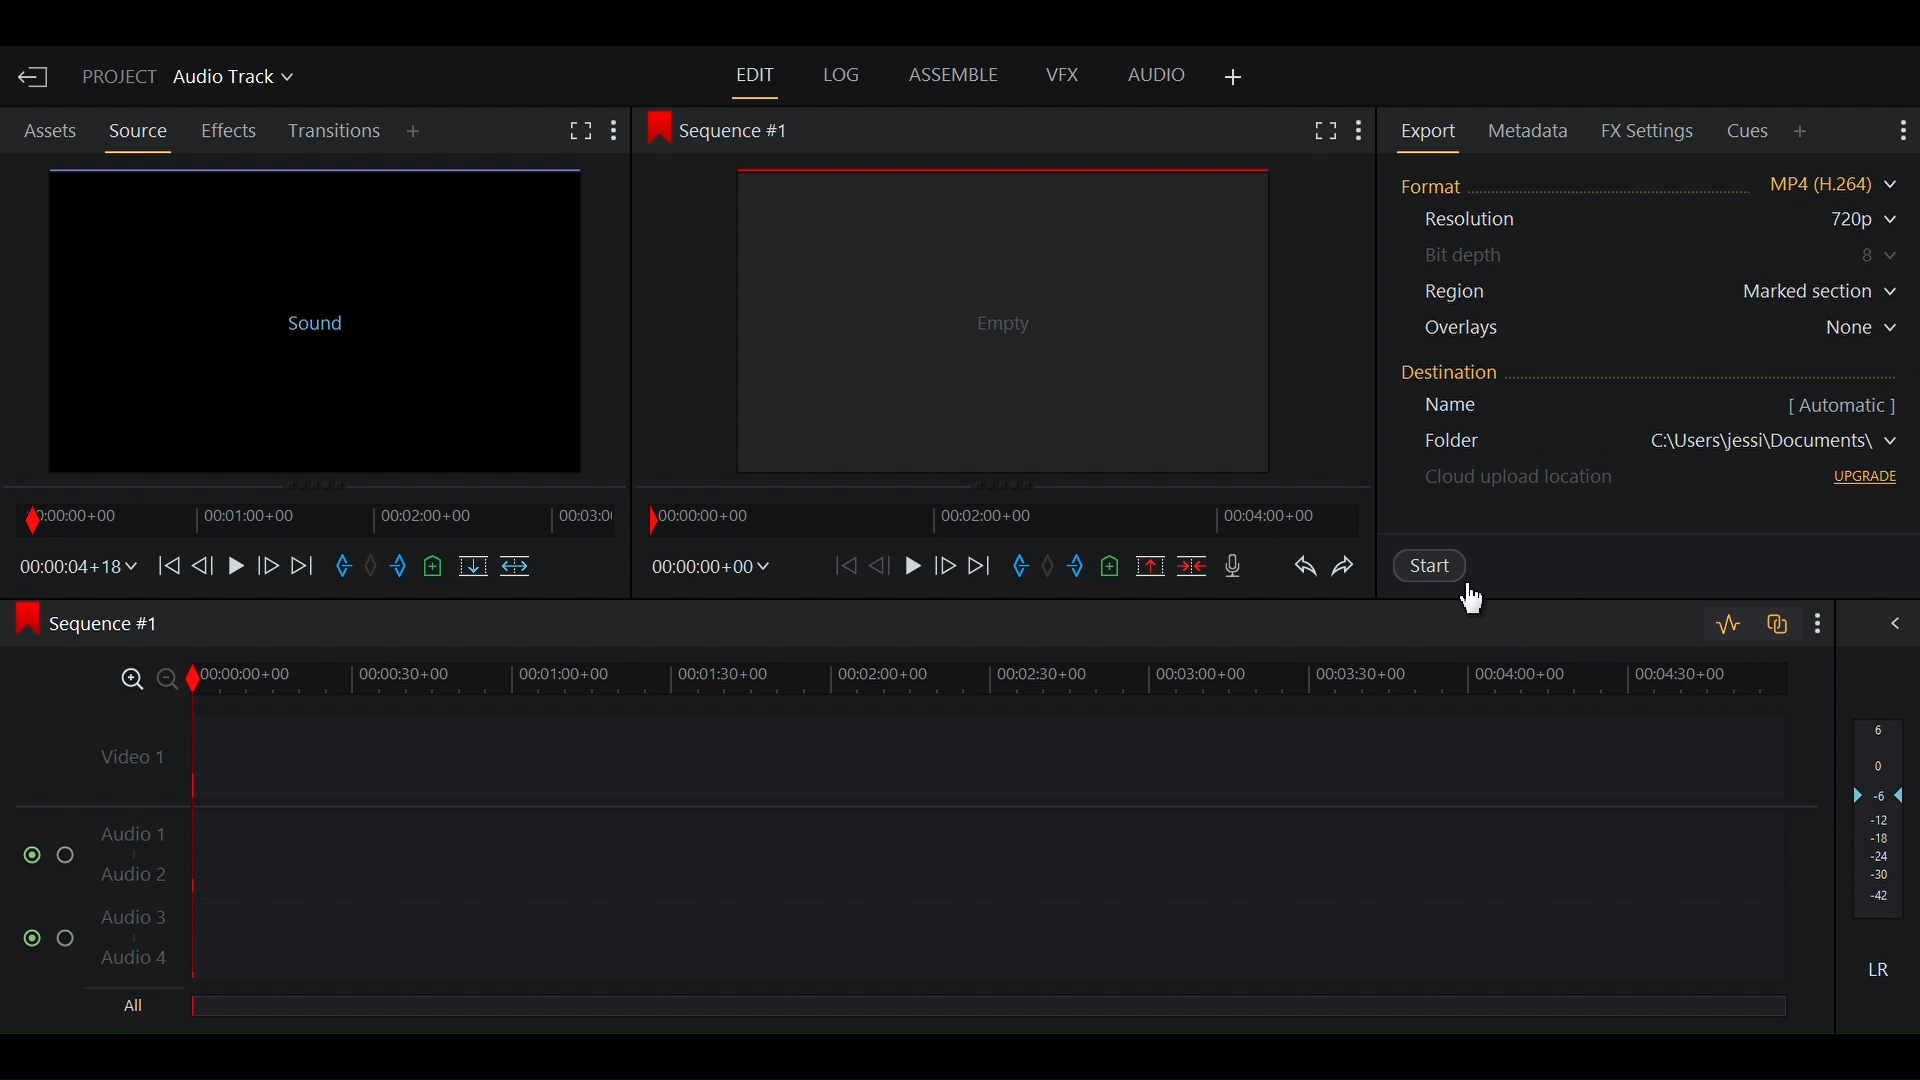 This screenshot has height=1080, width=1920. What do you see at coordinates (1773, 622) in the screenshot?
I see `Toggle audio track sync` at bounding box center [1773, 622].